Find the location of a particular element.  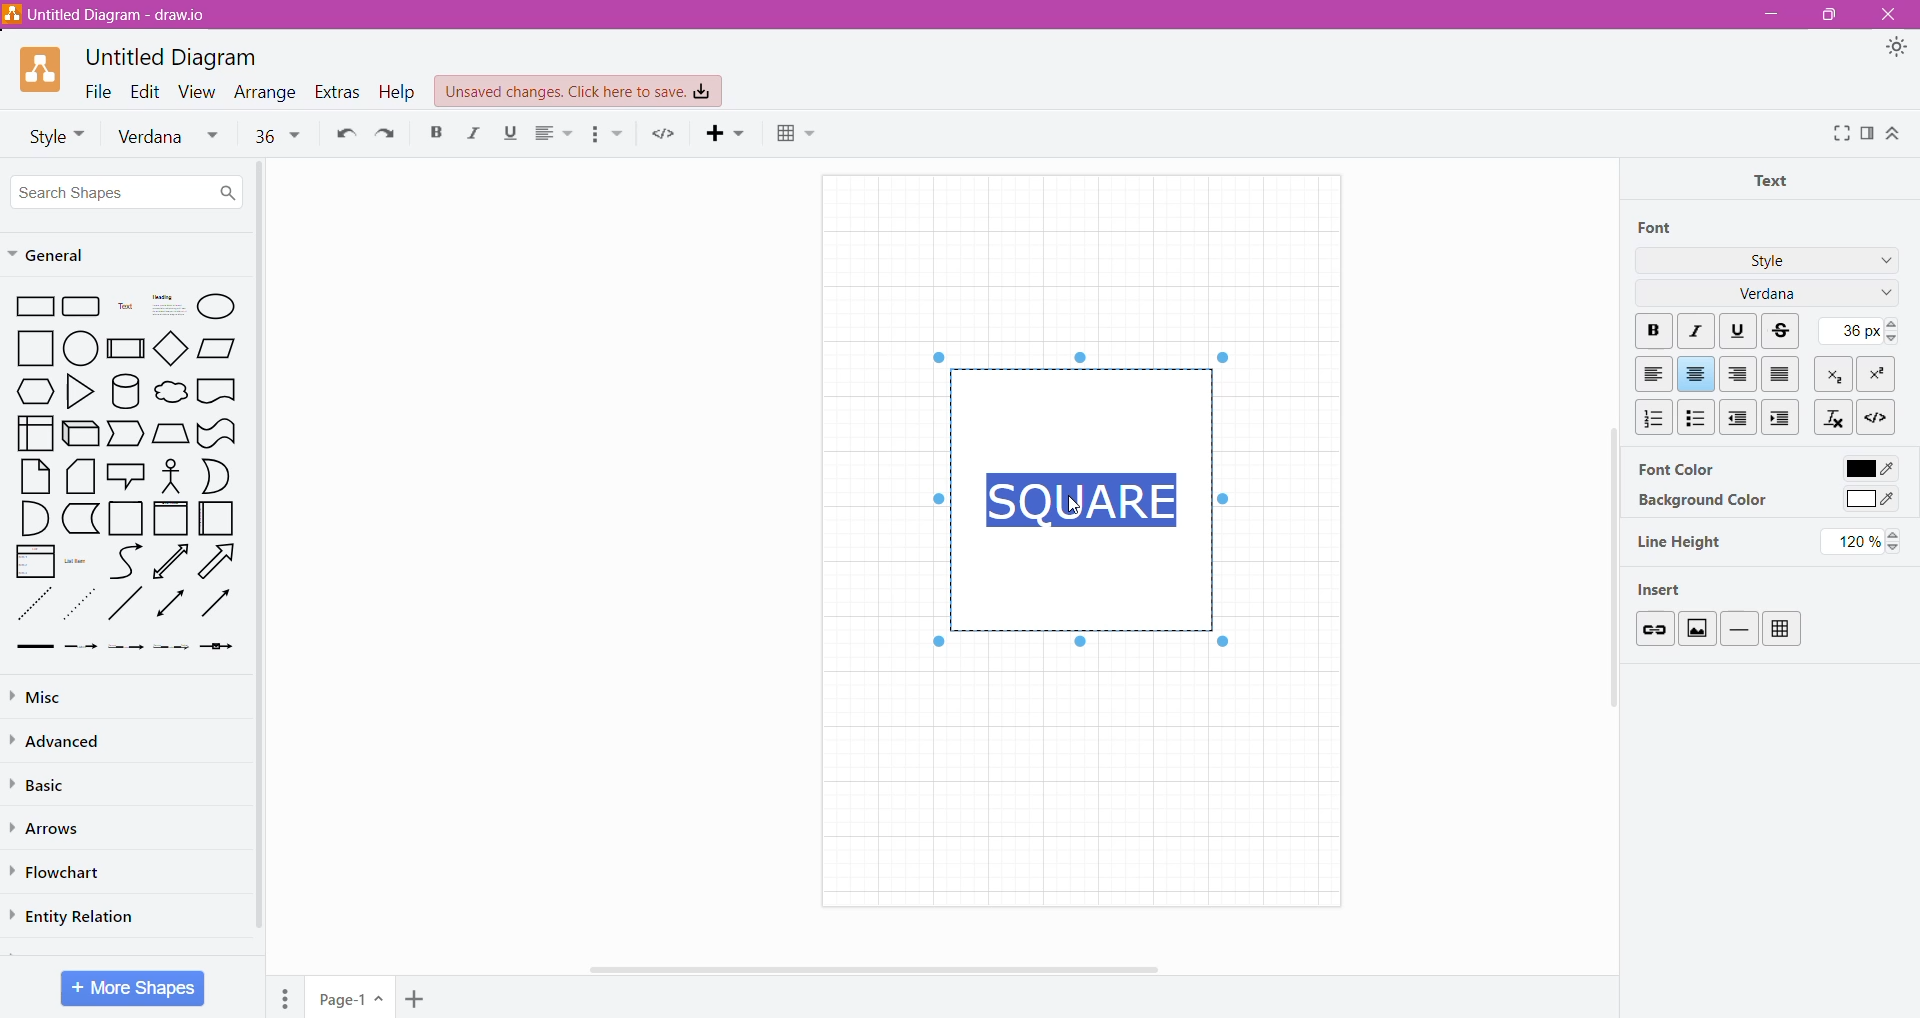

Decrease Indent is located at coordinates (1740, 417).